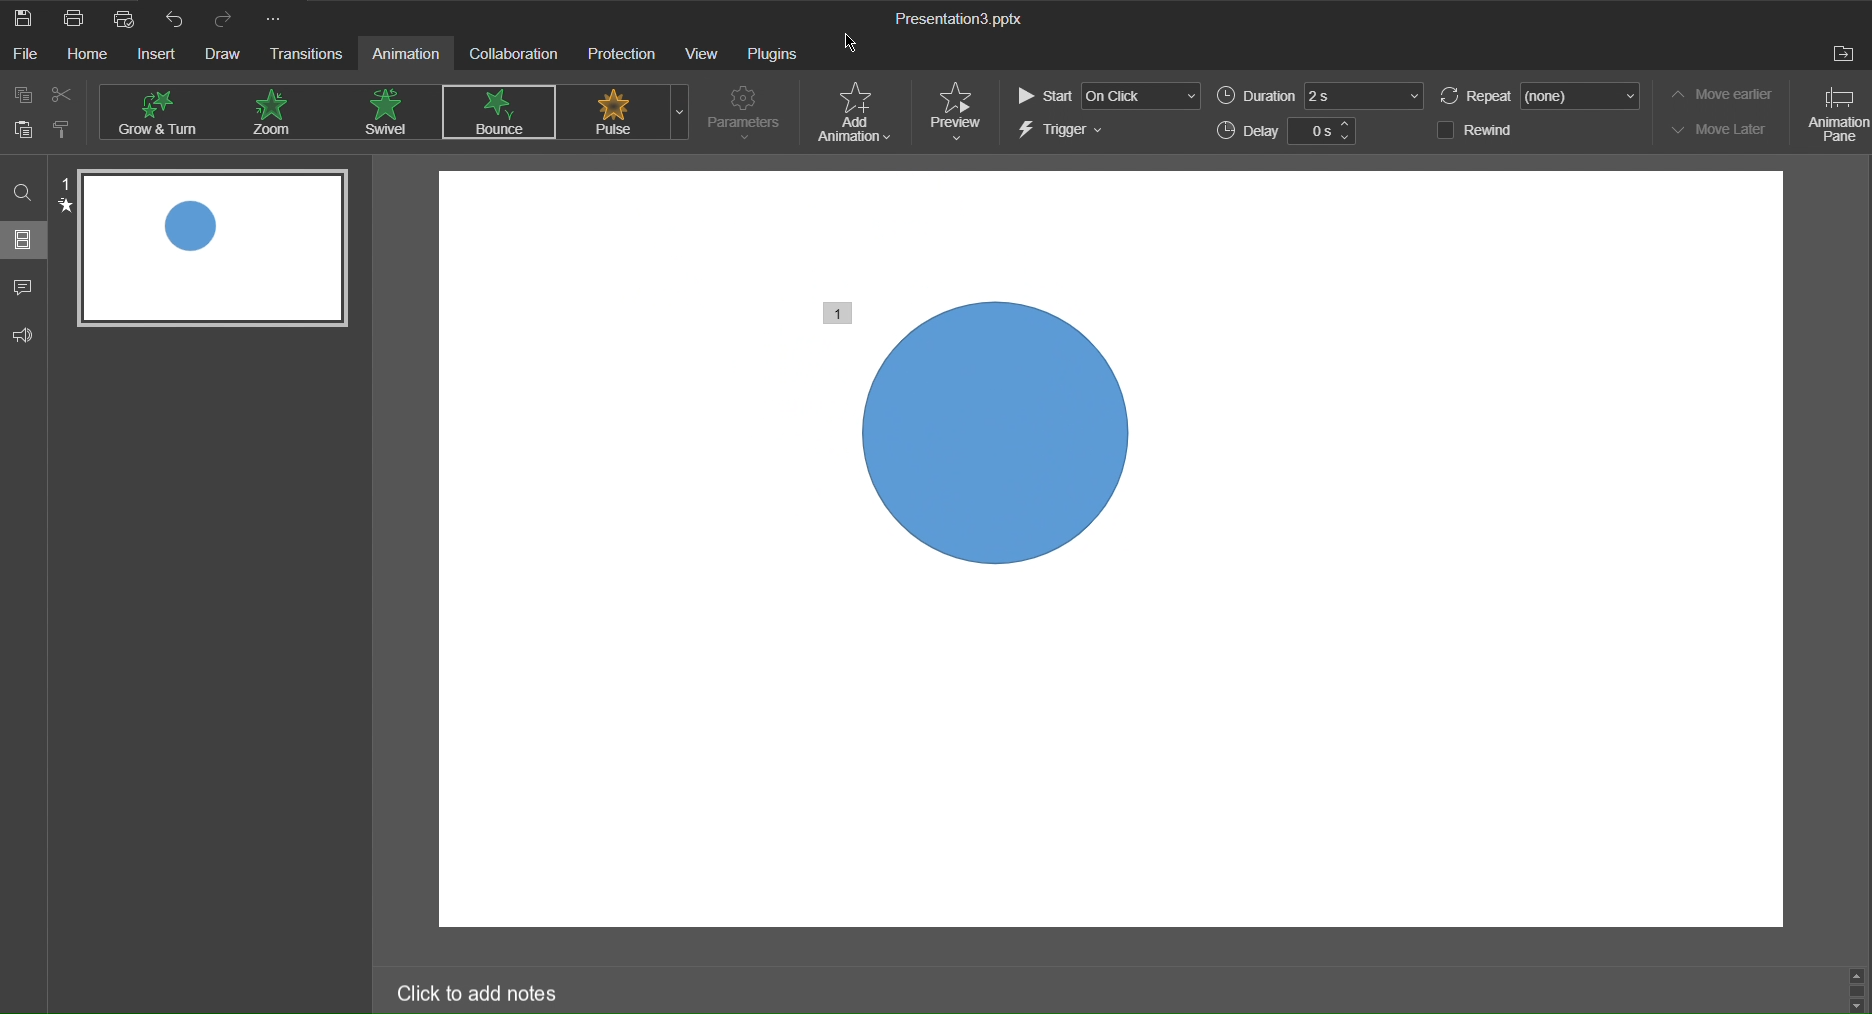  I want to click on Preview, so click(961, 110).